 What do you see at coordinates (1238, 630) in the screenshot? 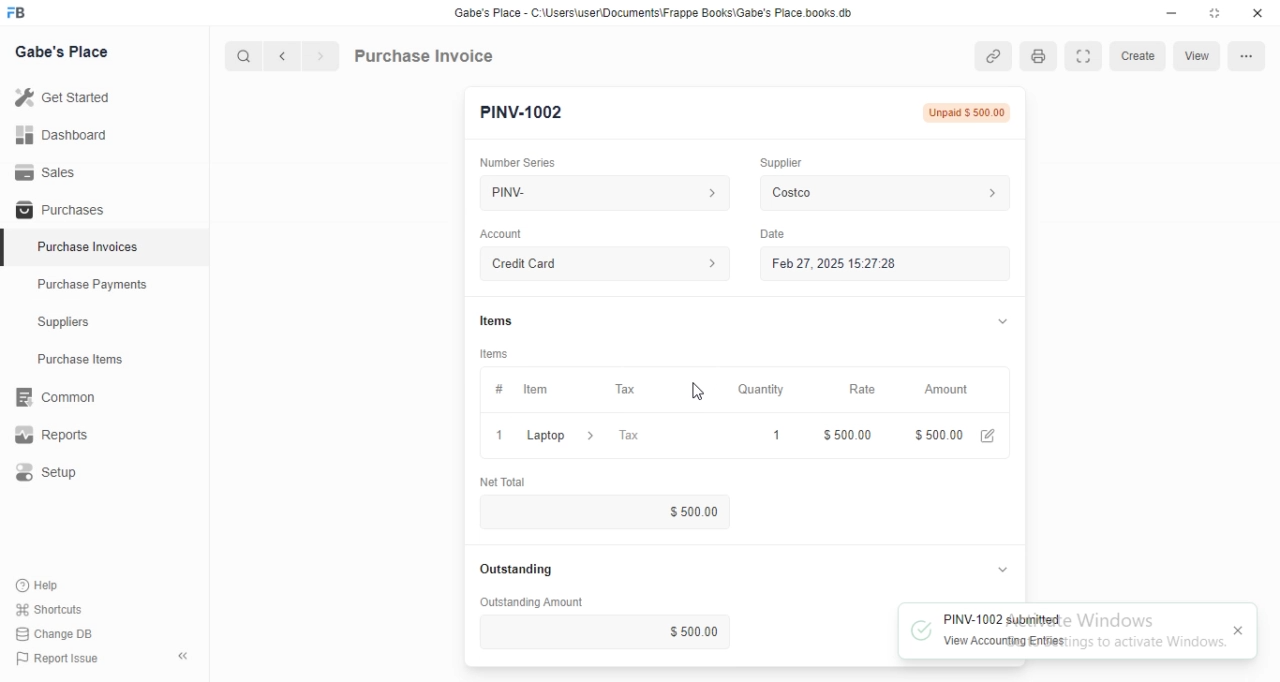
I see `Close` at bounding box center [1238, 630].